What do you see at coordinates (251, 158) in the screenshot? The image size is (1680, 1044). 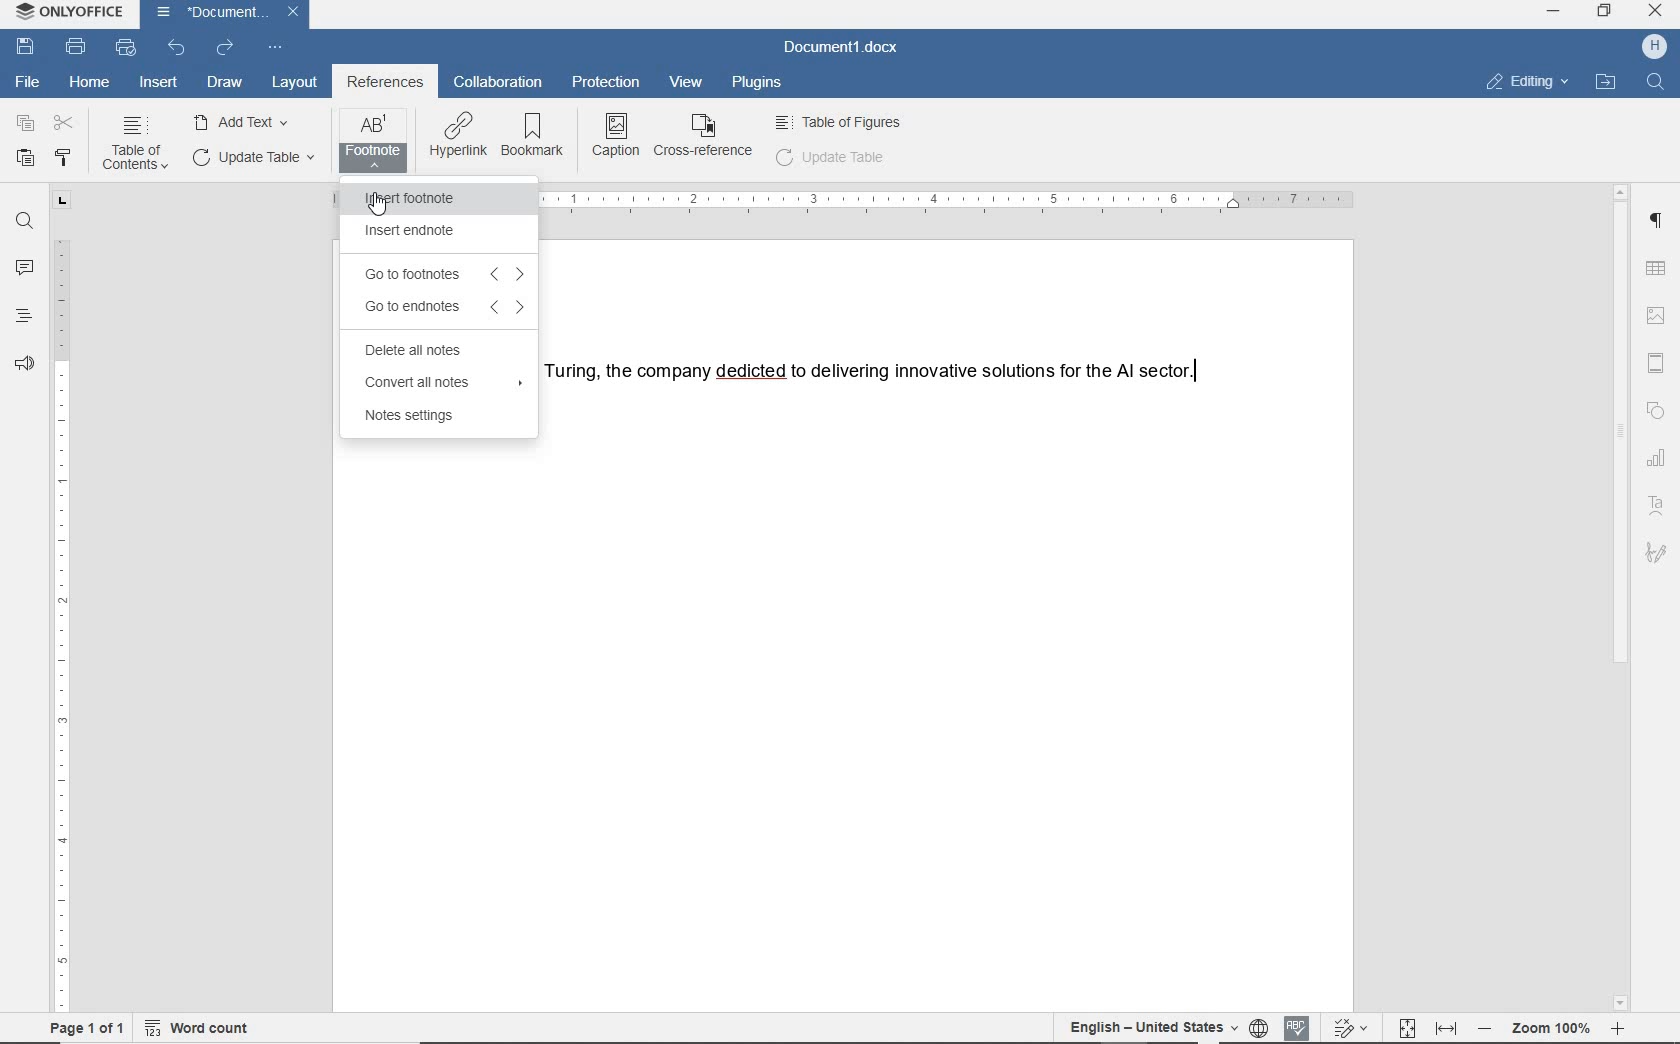 I see `update table` at bounding box center [251, 158].